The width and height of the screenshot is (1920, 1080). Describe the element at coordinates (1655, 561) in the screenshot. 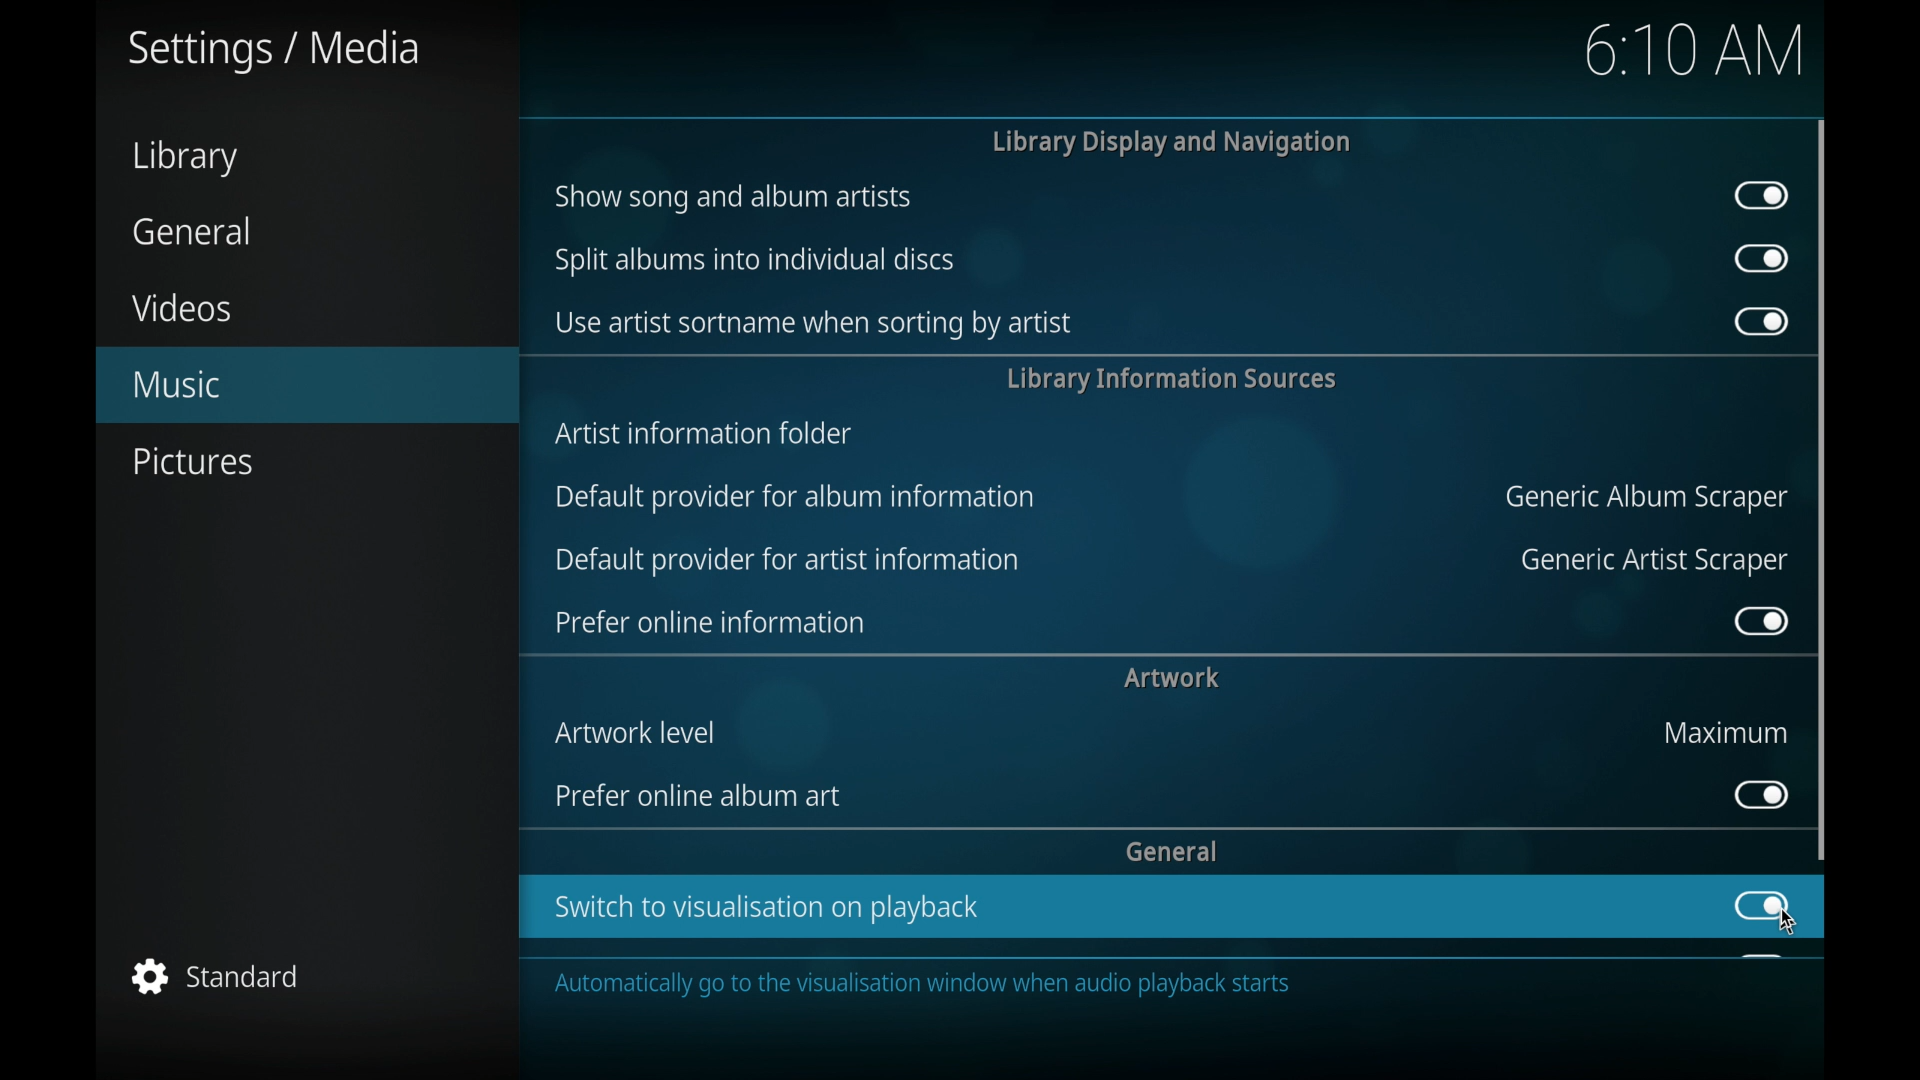

I see `generic artist scraper` at that location.